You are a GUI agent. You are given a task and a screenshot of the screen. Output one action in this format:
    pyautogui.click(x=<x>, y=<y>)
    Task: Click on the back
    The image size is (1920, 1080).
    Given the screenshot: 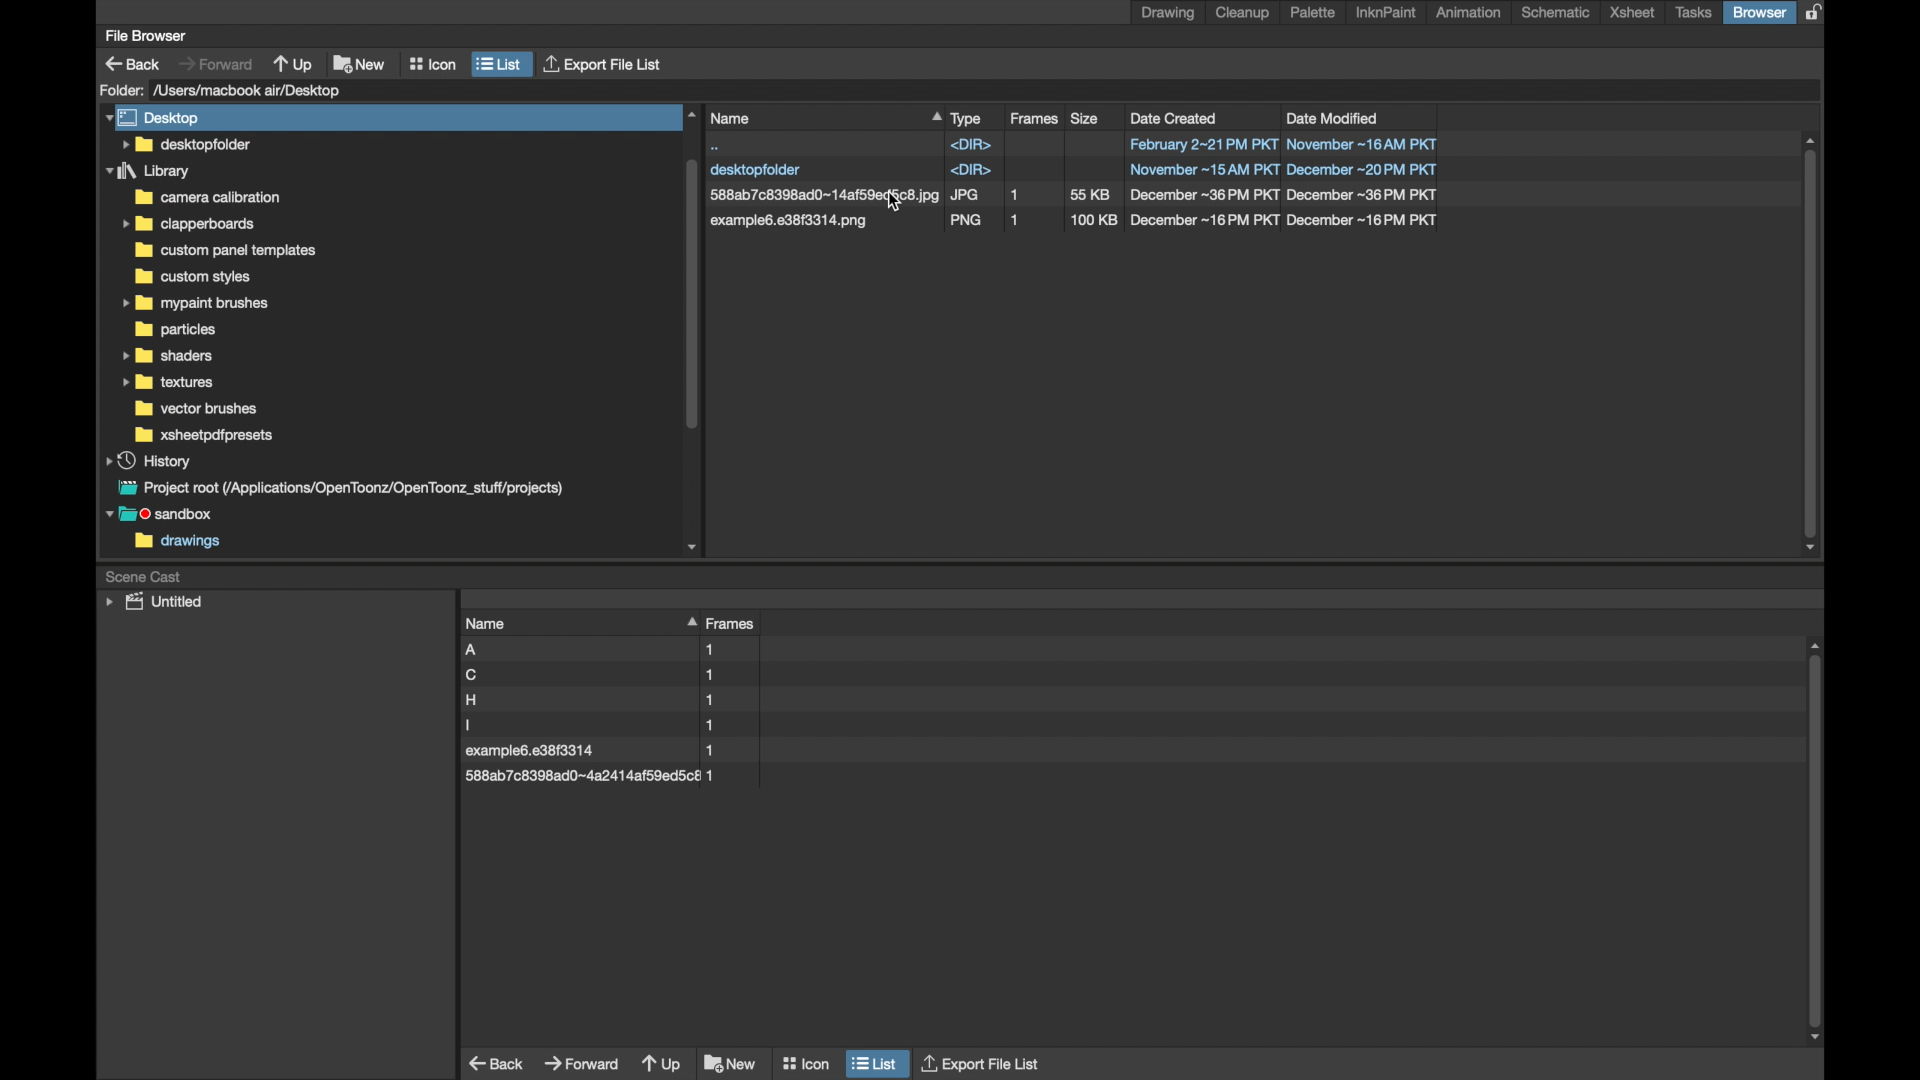 What is the action you would take?
    pyautogui.click(x=133, y=64)
    